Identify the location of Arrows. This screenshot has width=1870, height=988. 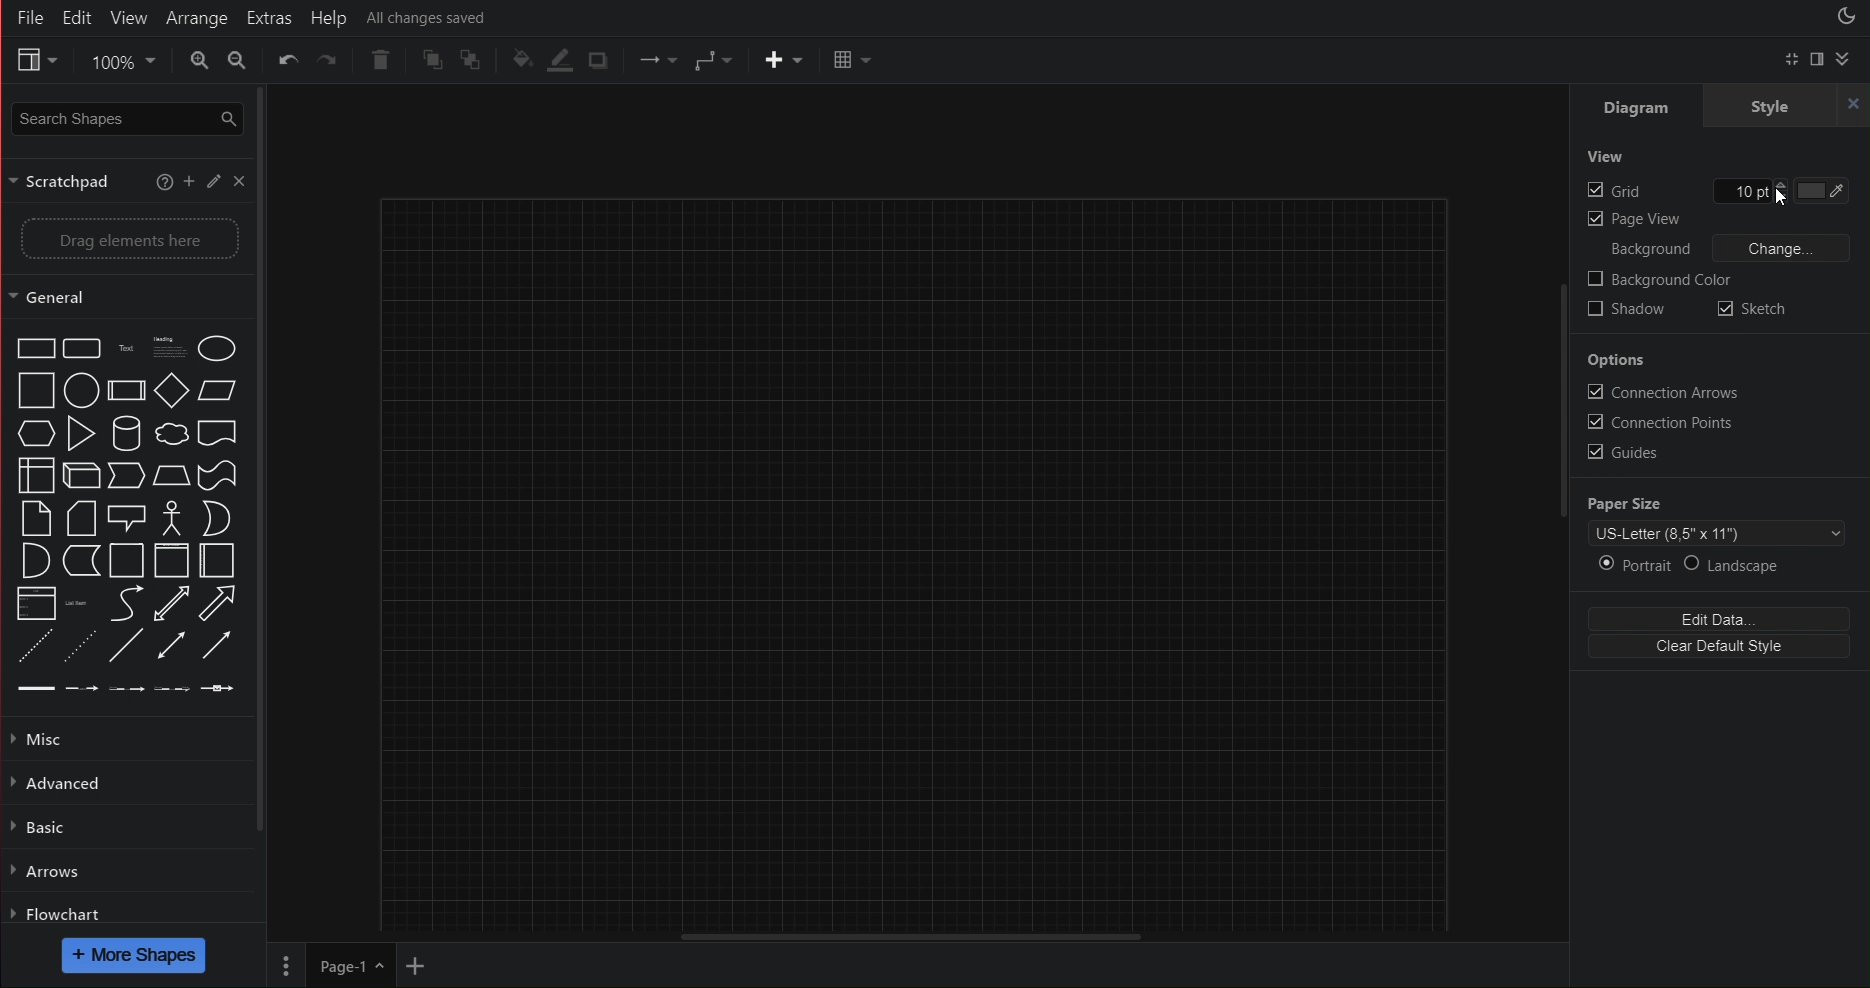
(48, 869).